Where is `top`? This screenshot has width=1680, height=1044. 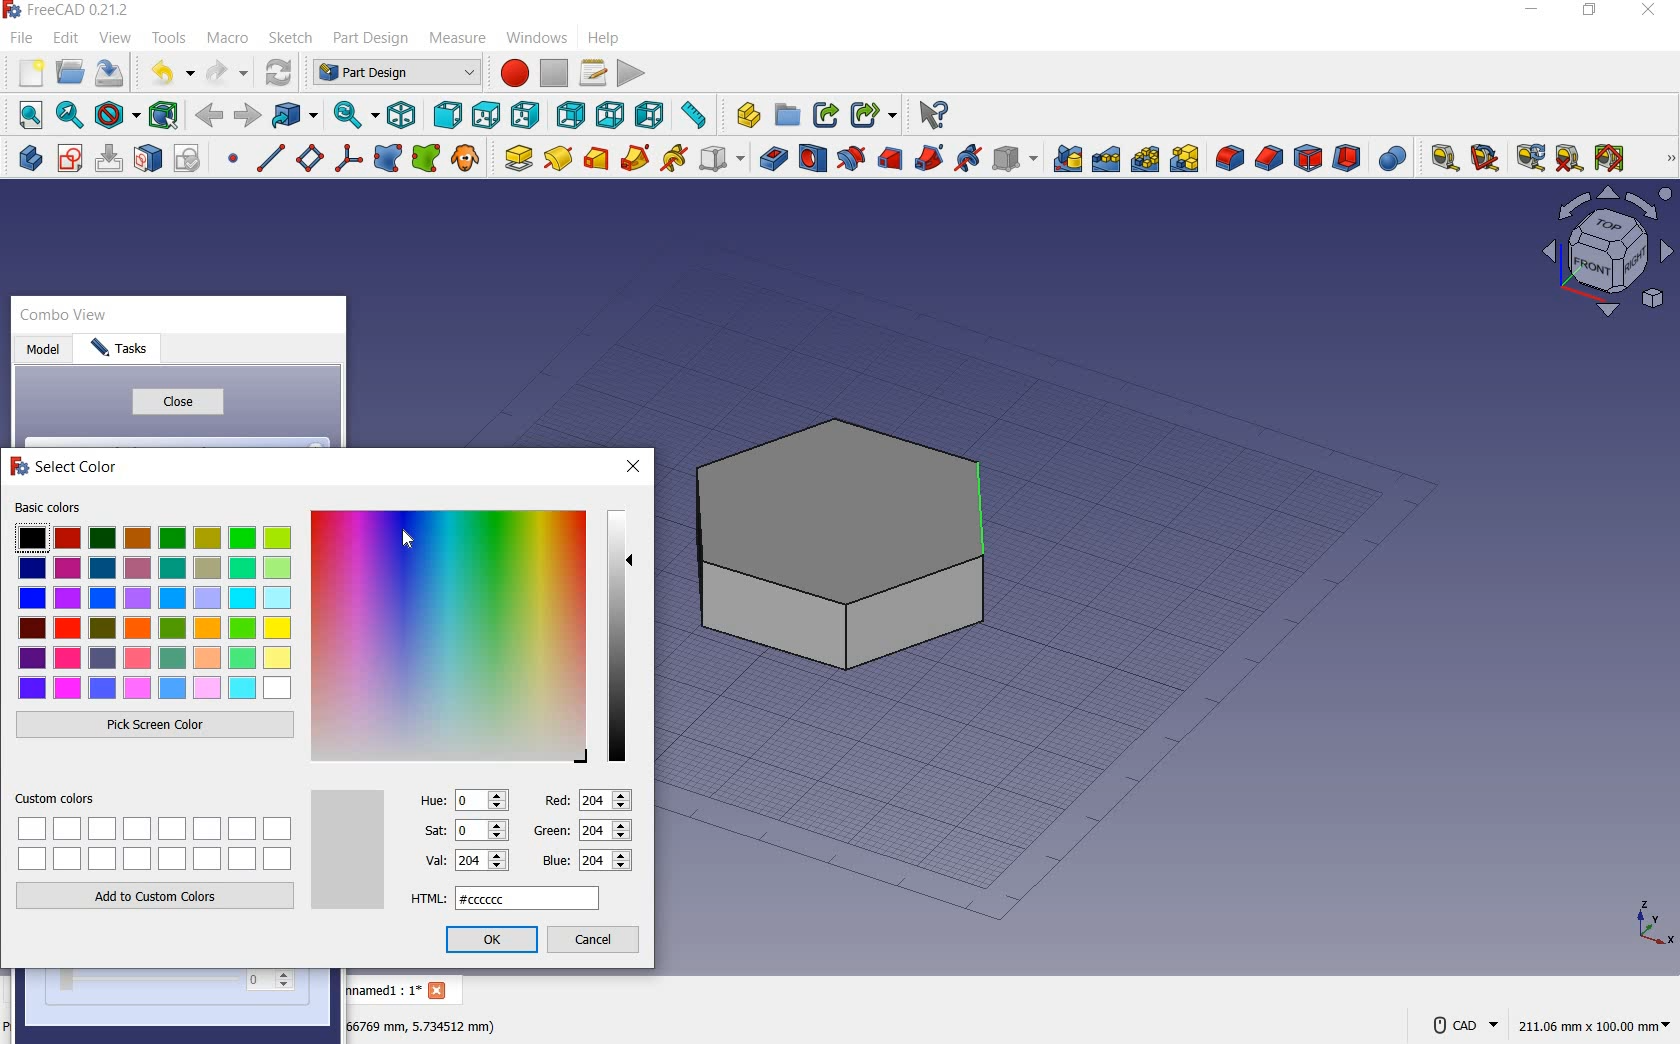
top is located at coordinates (484, 113).